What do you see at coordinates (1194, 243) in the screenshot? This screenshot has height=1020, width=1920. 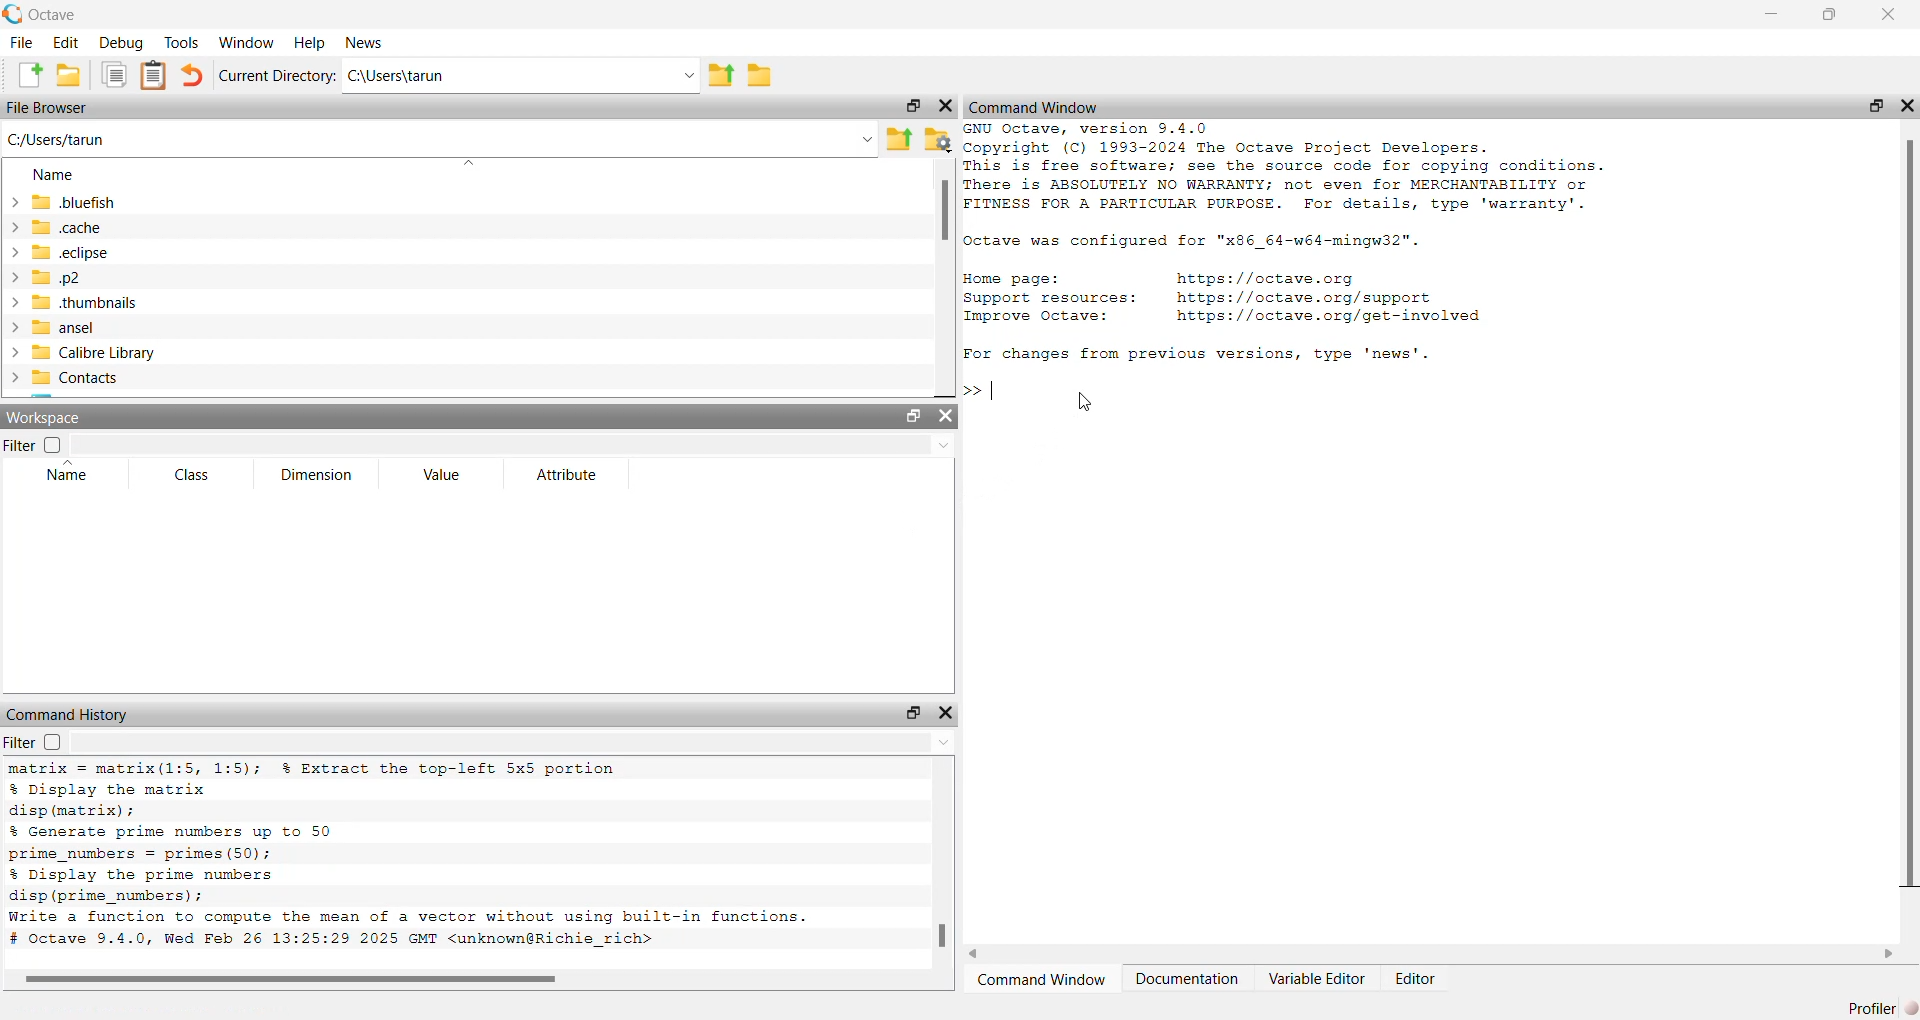 I see `Octave was configured for "x86_64-w64-mingw32".` at bounding box center [1194, 243].